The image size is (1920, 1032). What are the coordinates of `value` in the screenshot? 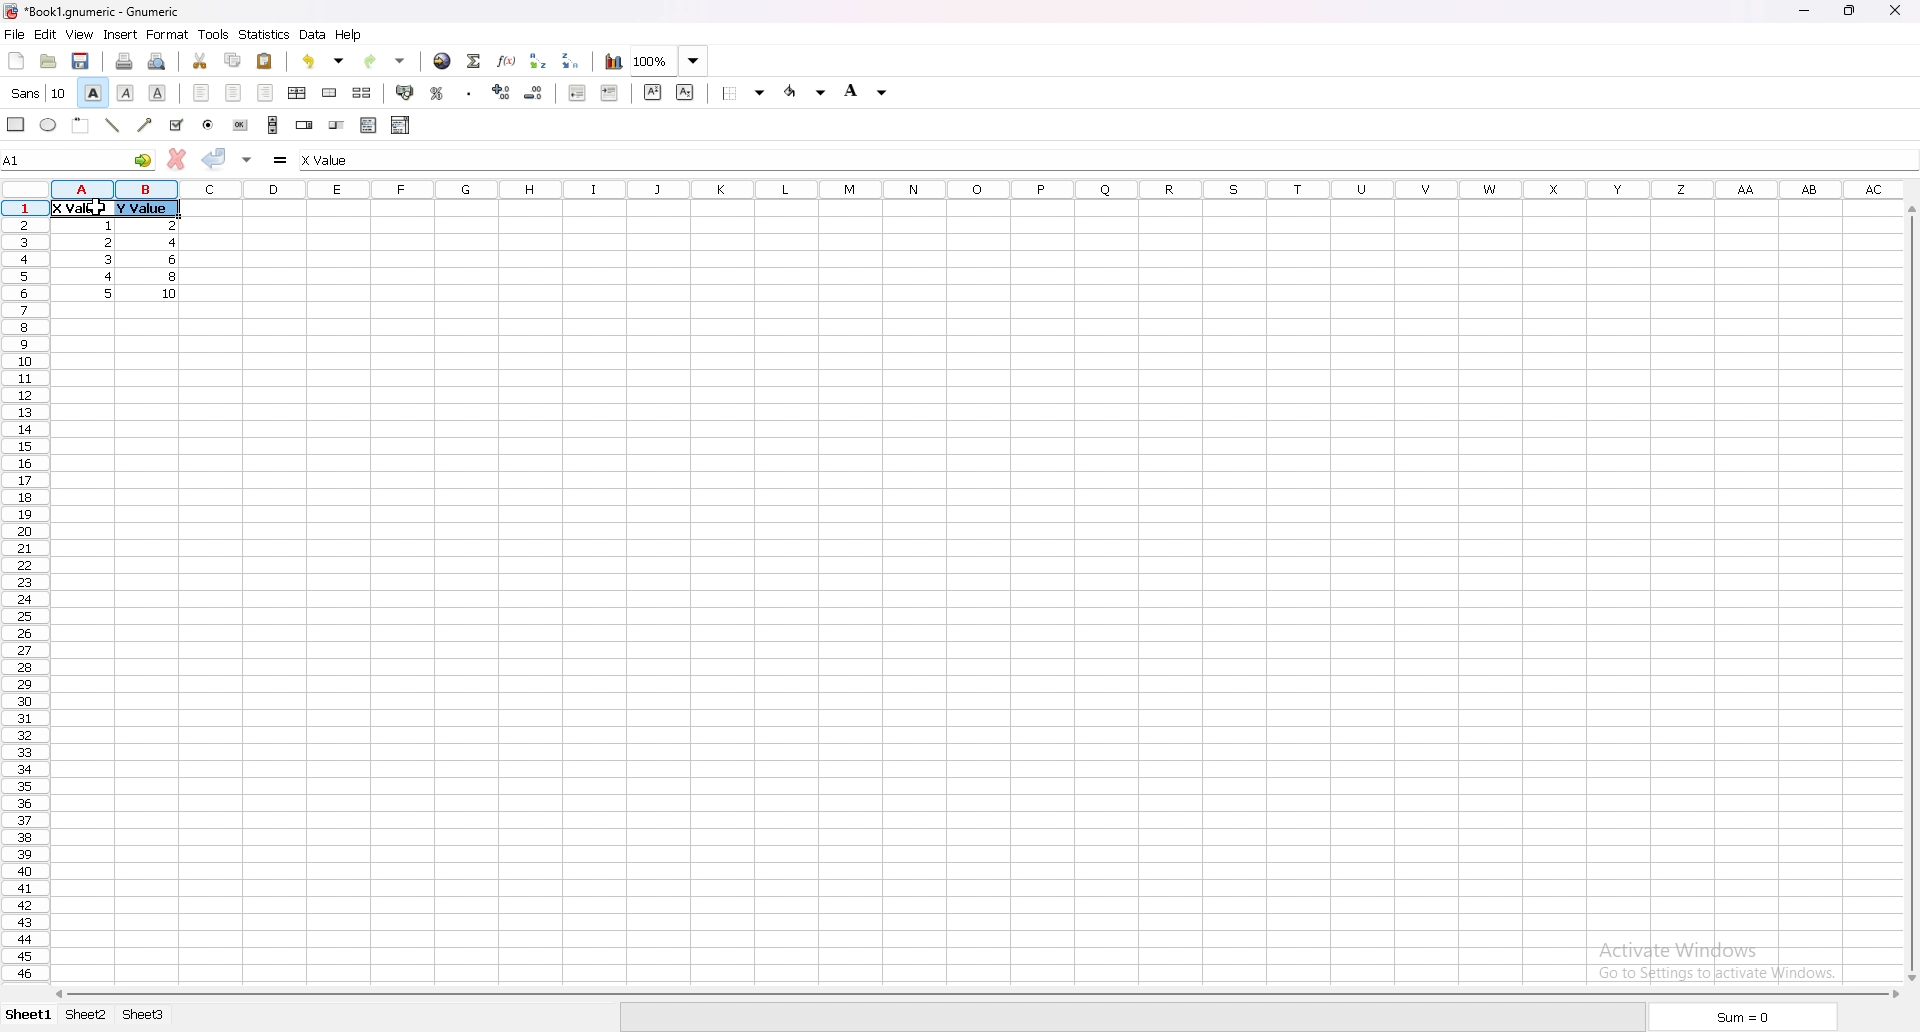 It's located at (174, 277).